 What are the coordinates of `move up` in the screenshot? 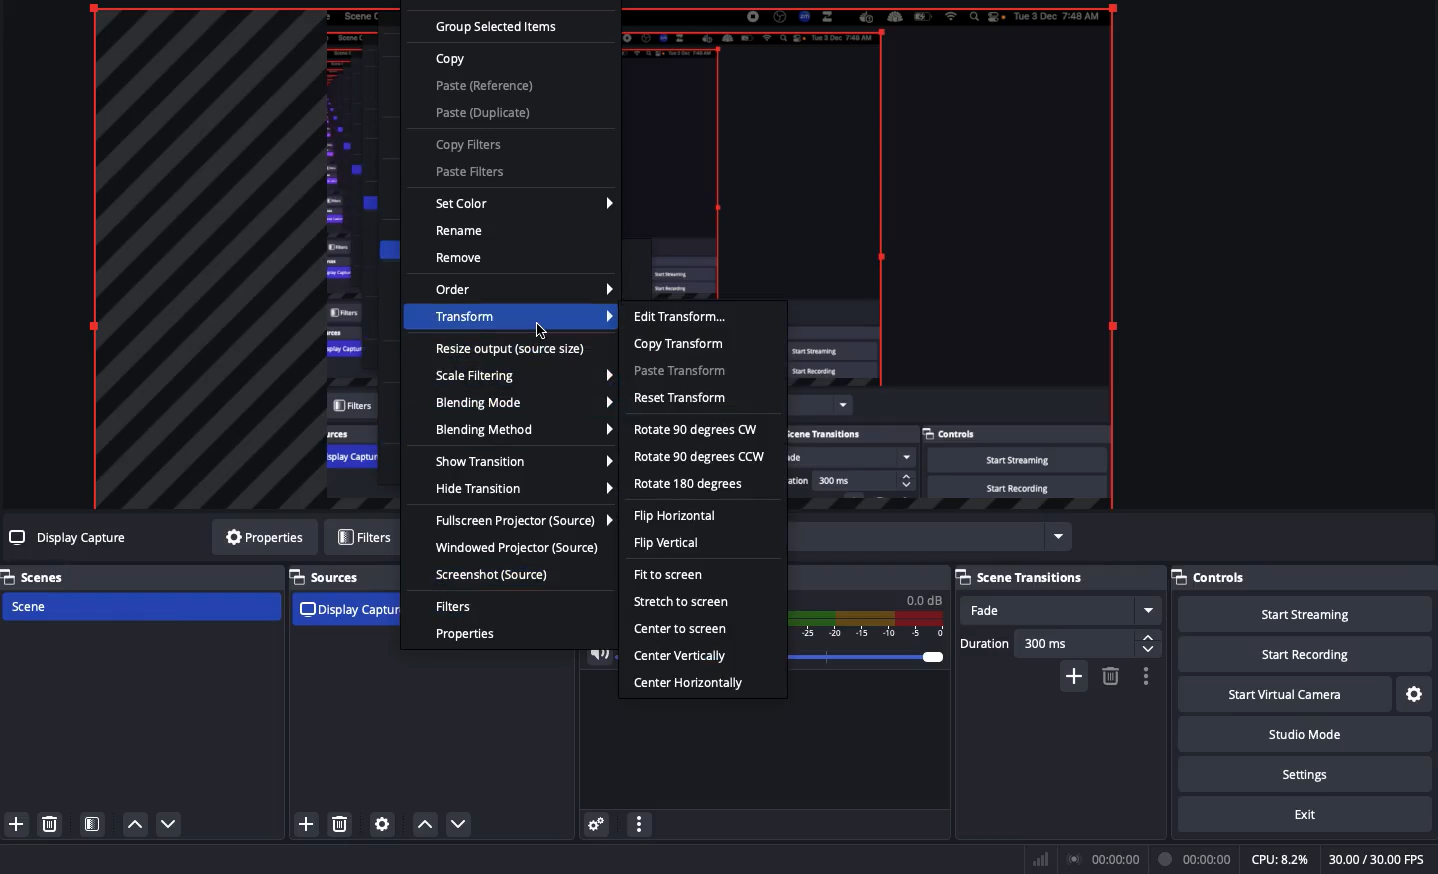 It's located at (421, 827).